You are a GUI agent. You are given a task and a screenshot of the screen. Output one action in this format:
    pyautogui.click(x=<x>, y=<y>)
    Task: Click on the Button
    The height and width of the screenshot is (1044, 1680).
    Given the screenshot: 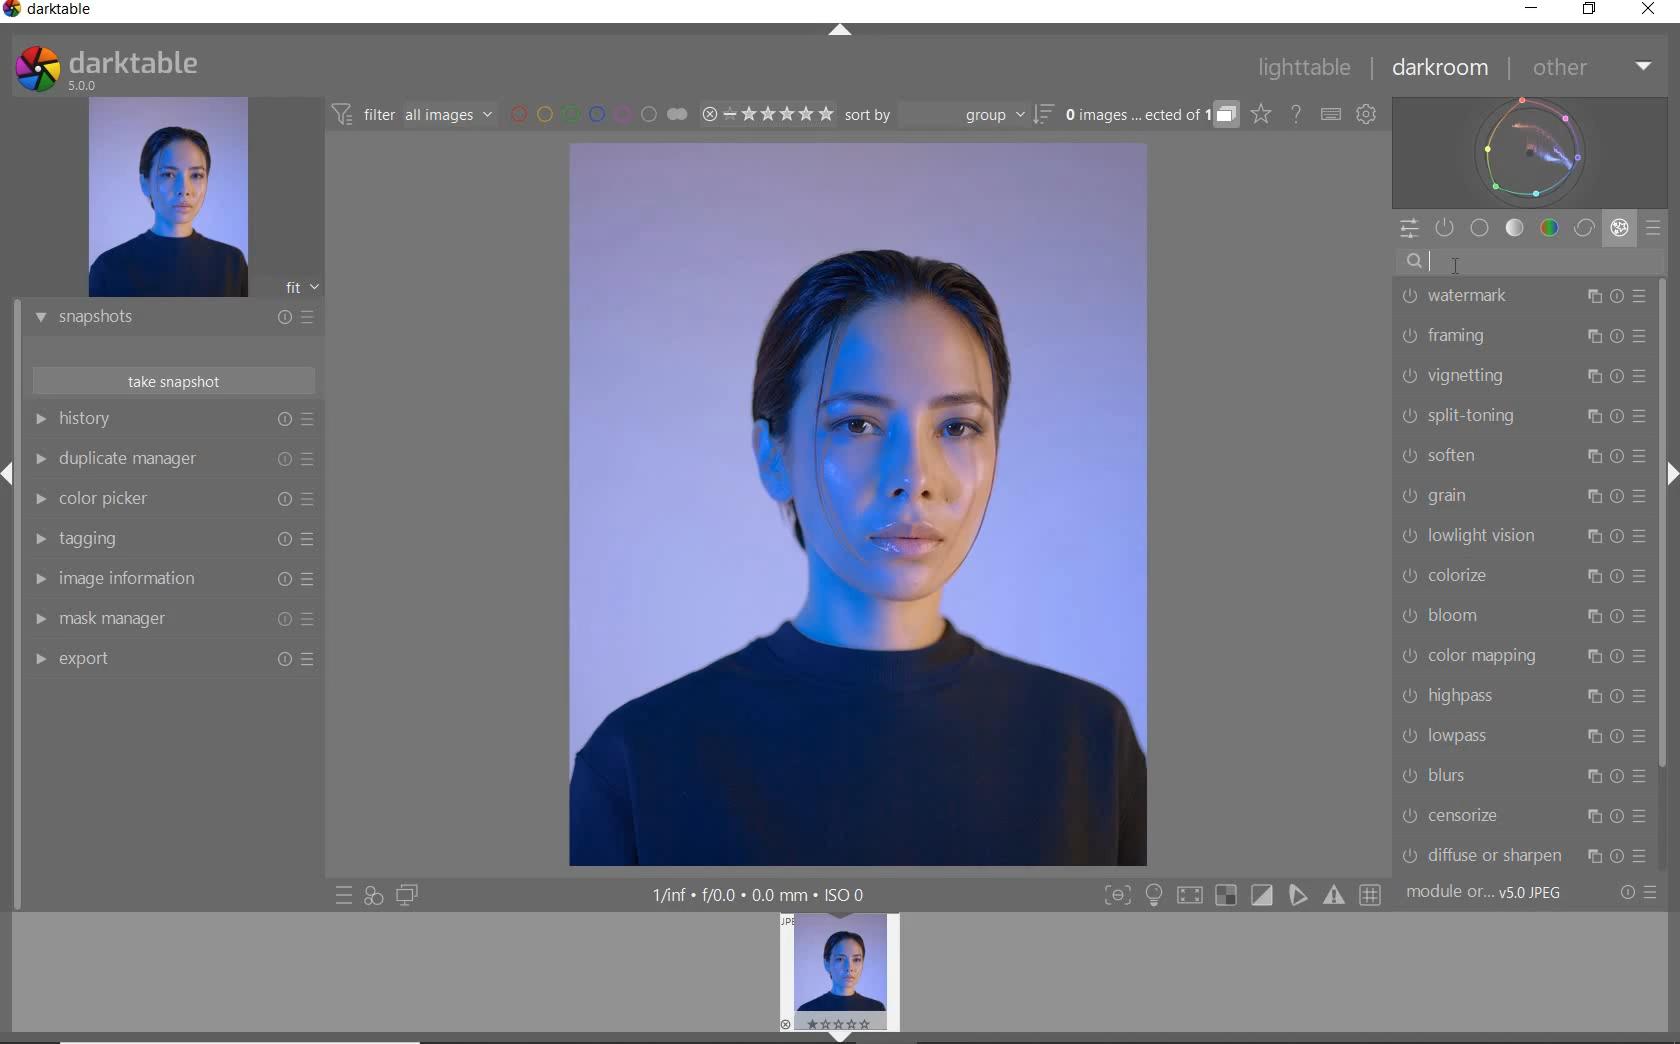 What is the action you would take?
    pyautogui.click(x=1299, y=895)
    